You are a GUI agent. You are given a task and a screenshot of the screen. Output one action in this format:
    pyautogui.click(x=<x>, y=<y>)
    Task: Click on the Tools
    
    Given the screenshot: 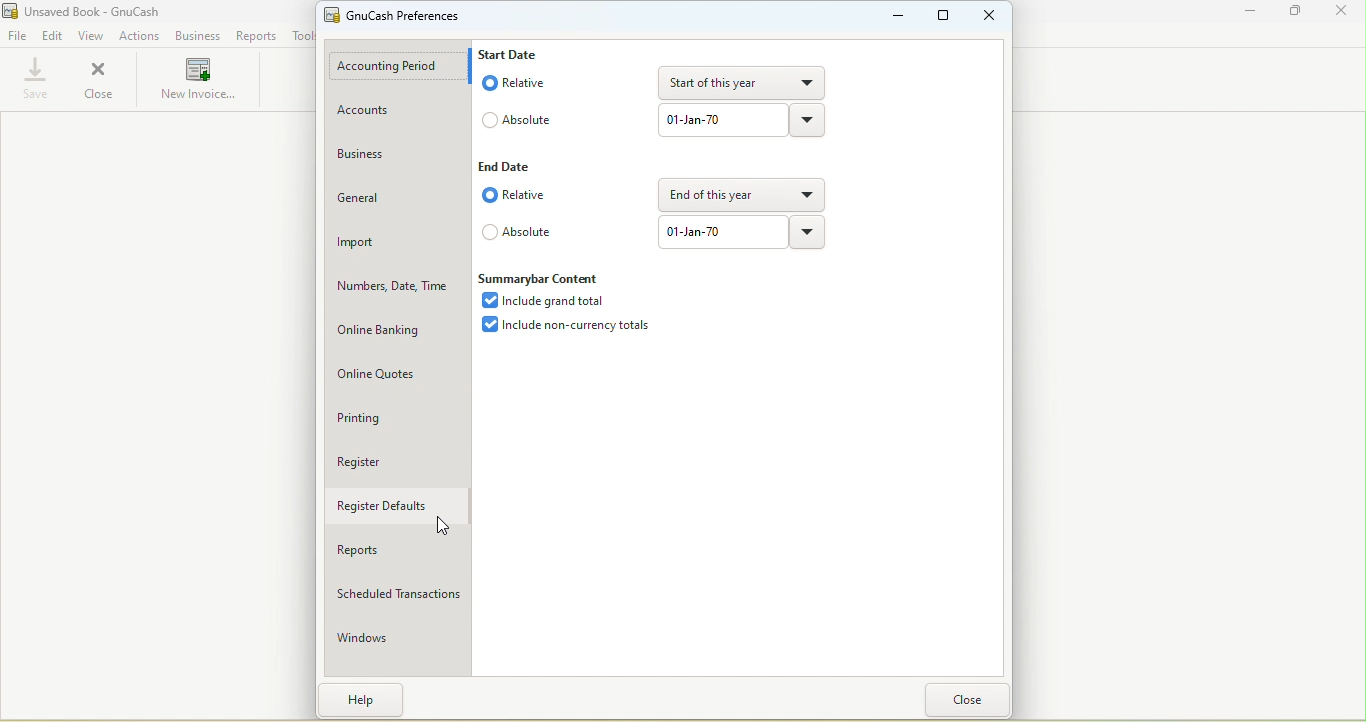 What is the action you would take?
    pyautogui.click(x=300, y=35)
    